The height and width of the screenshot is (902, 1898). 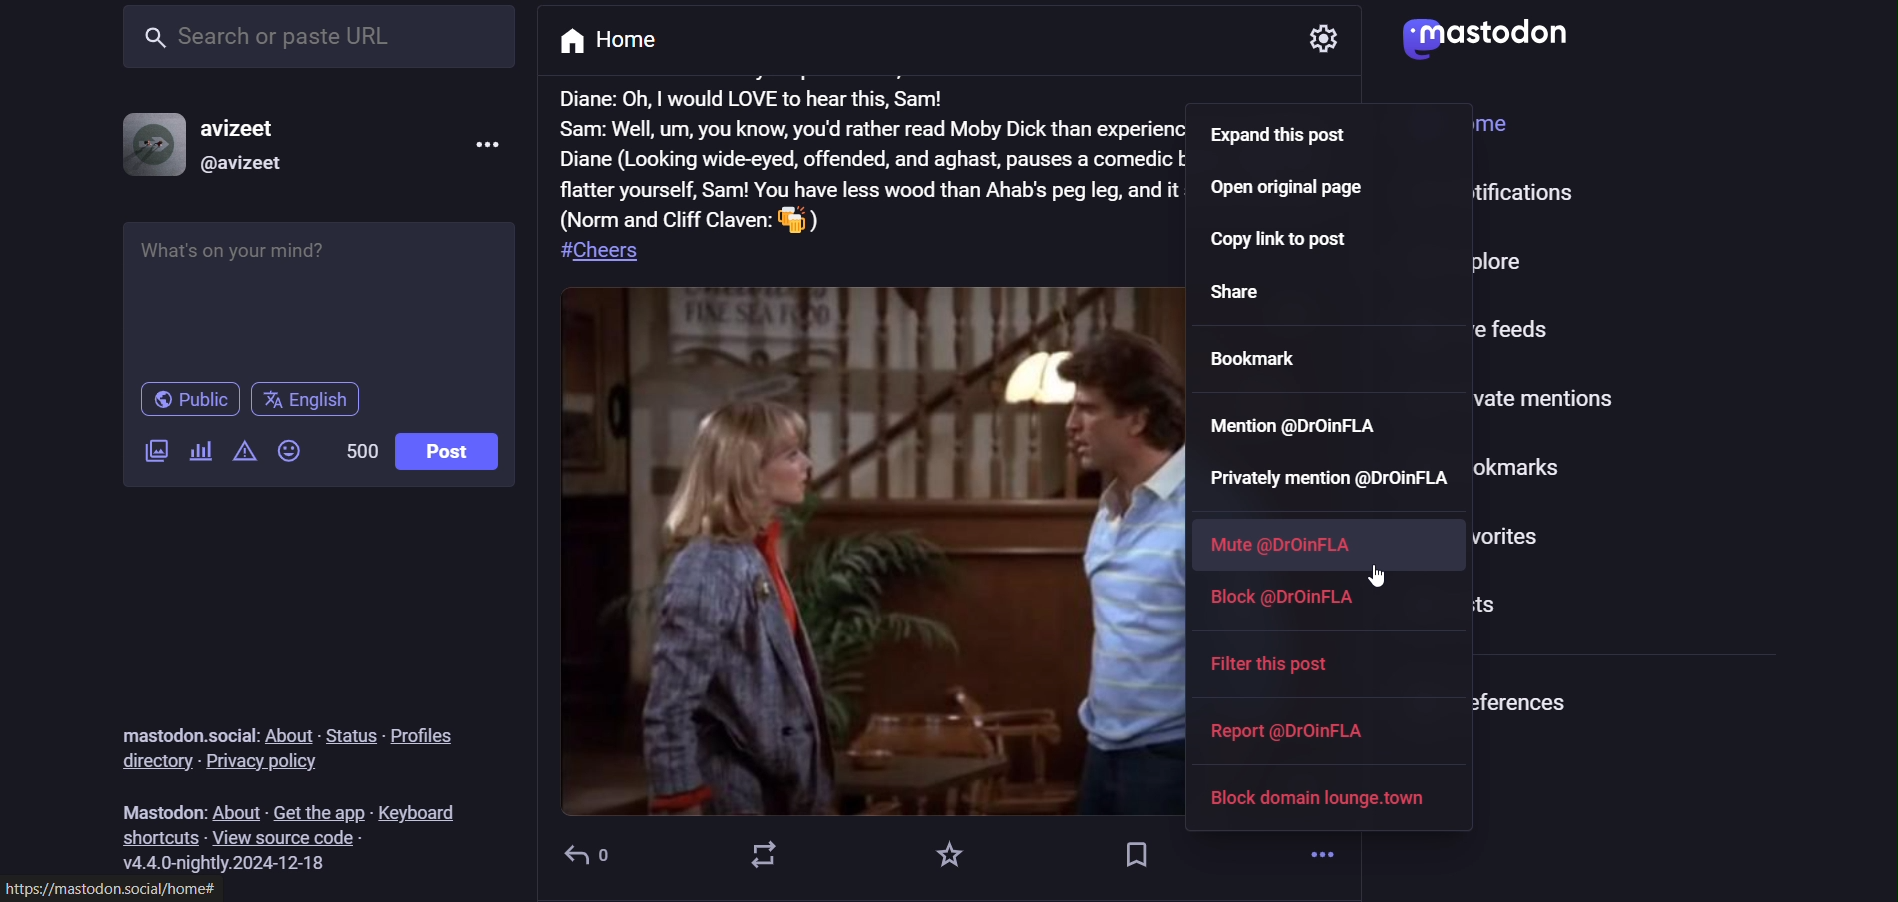 What do you see at coordinates (155, 808) in the screenshot?
I see `mastodon` at bounding box center [155, 808].